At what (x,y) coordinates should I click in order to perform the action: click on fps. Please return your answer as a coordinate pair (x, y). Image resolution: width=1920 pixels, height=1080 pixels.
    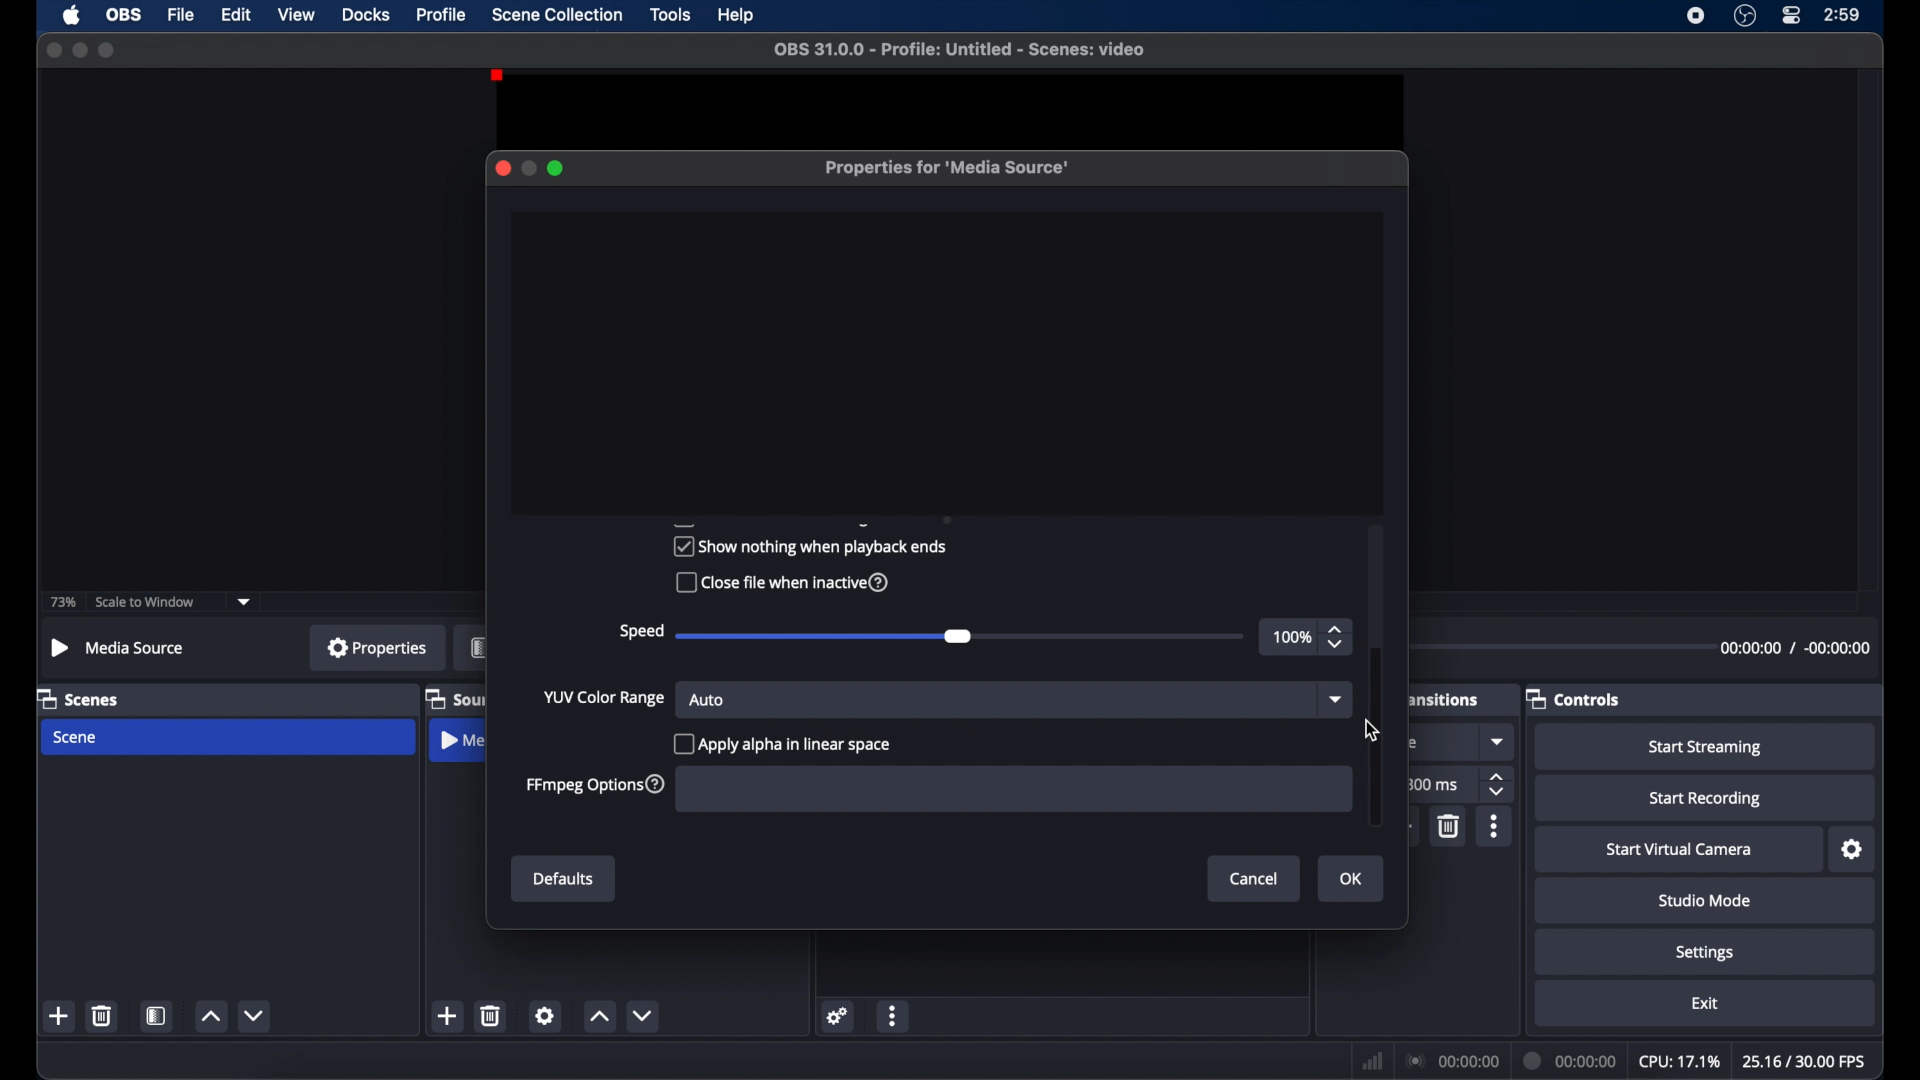
    Looking at the image, I should click on (1805, 1061).